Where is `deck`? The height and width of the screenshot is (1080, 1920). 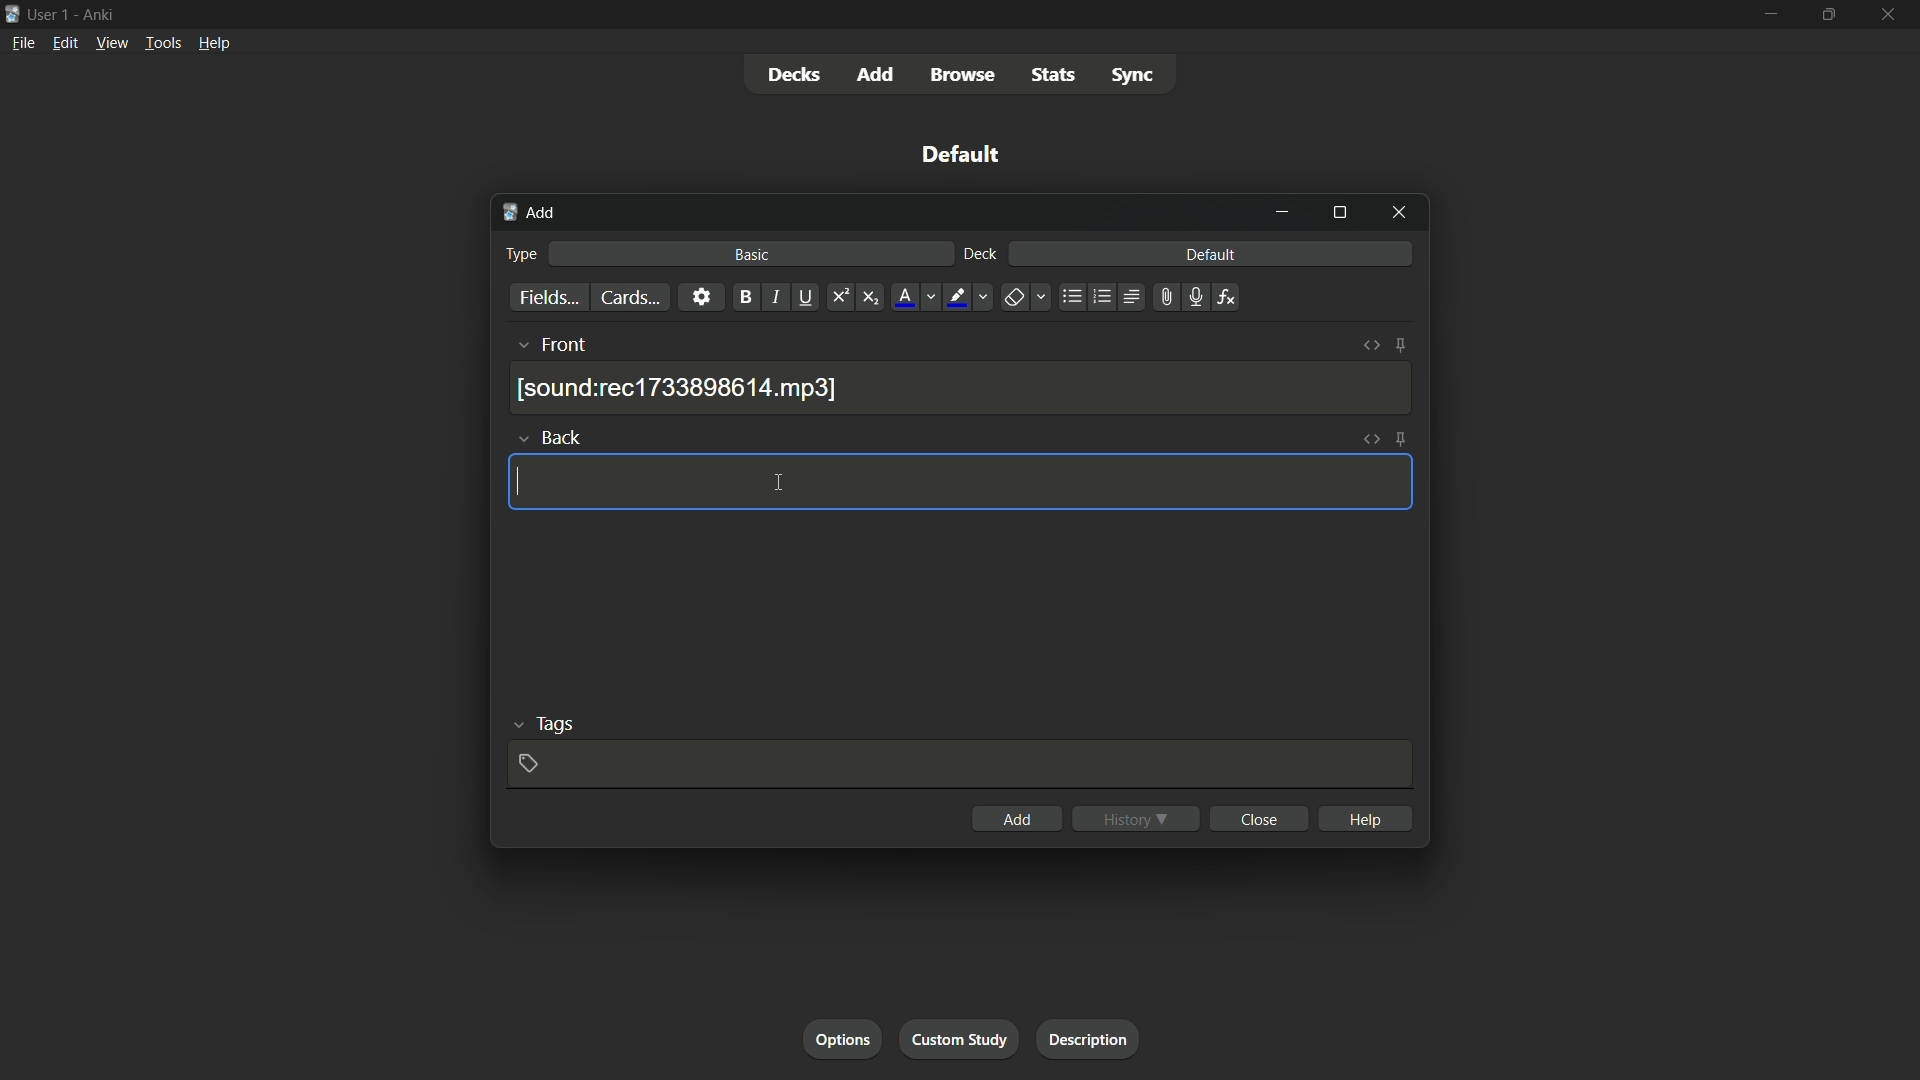
deck is located at coordinates (979, 255).